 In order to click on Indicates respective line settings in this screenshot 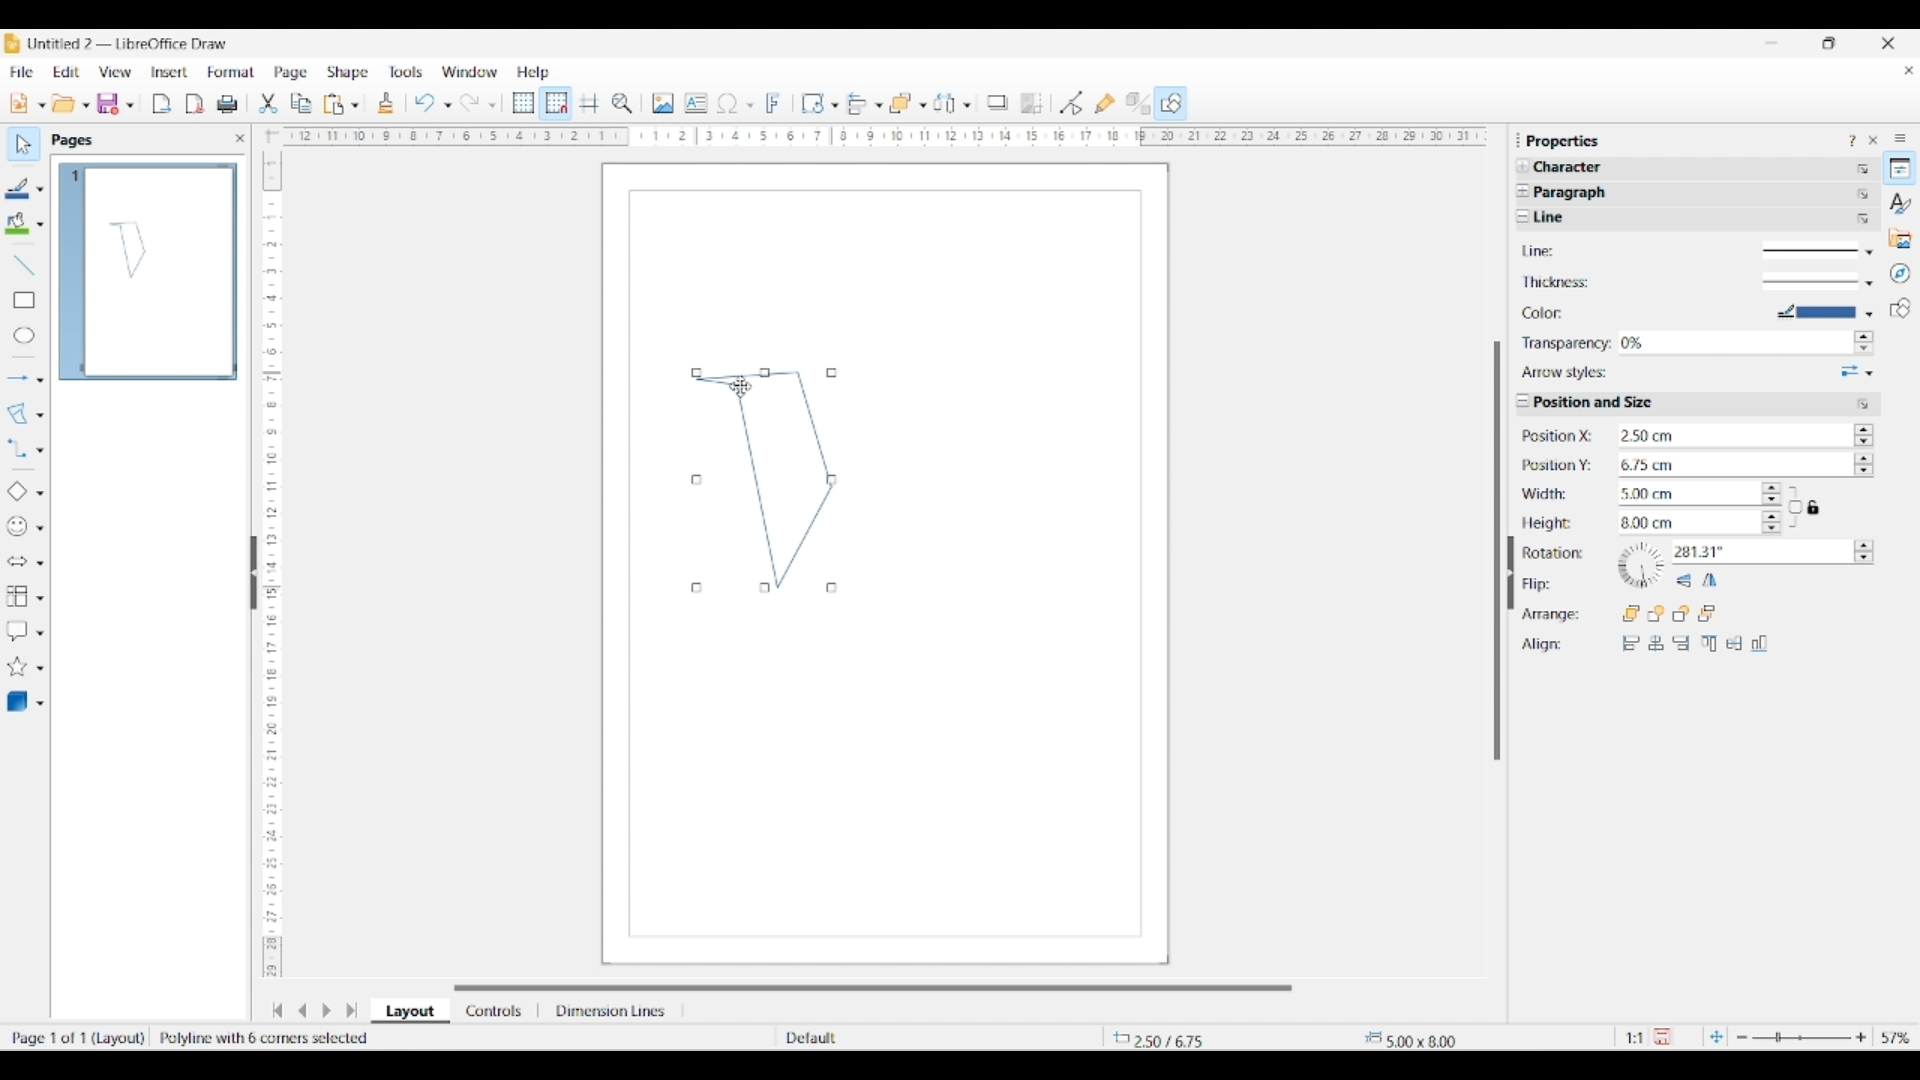, I will do `click(1566, 313)`.